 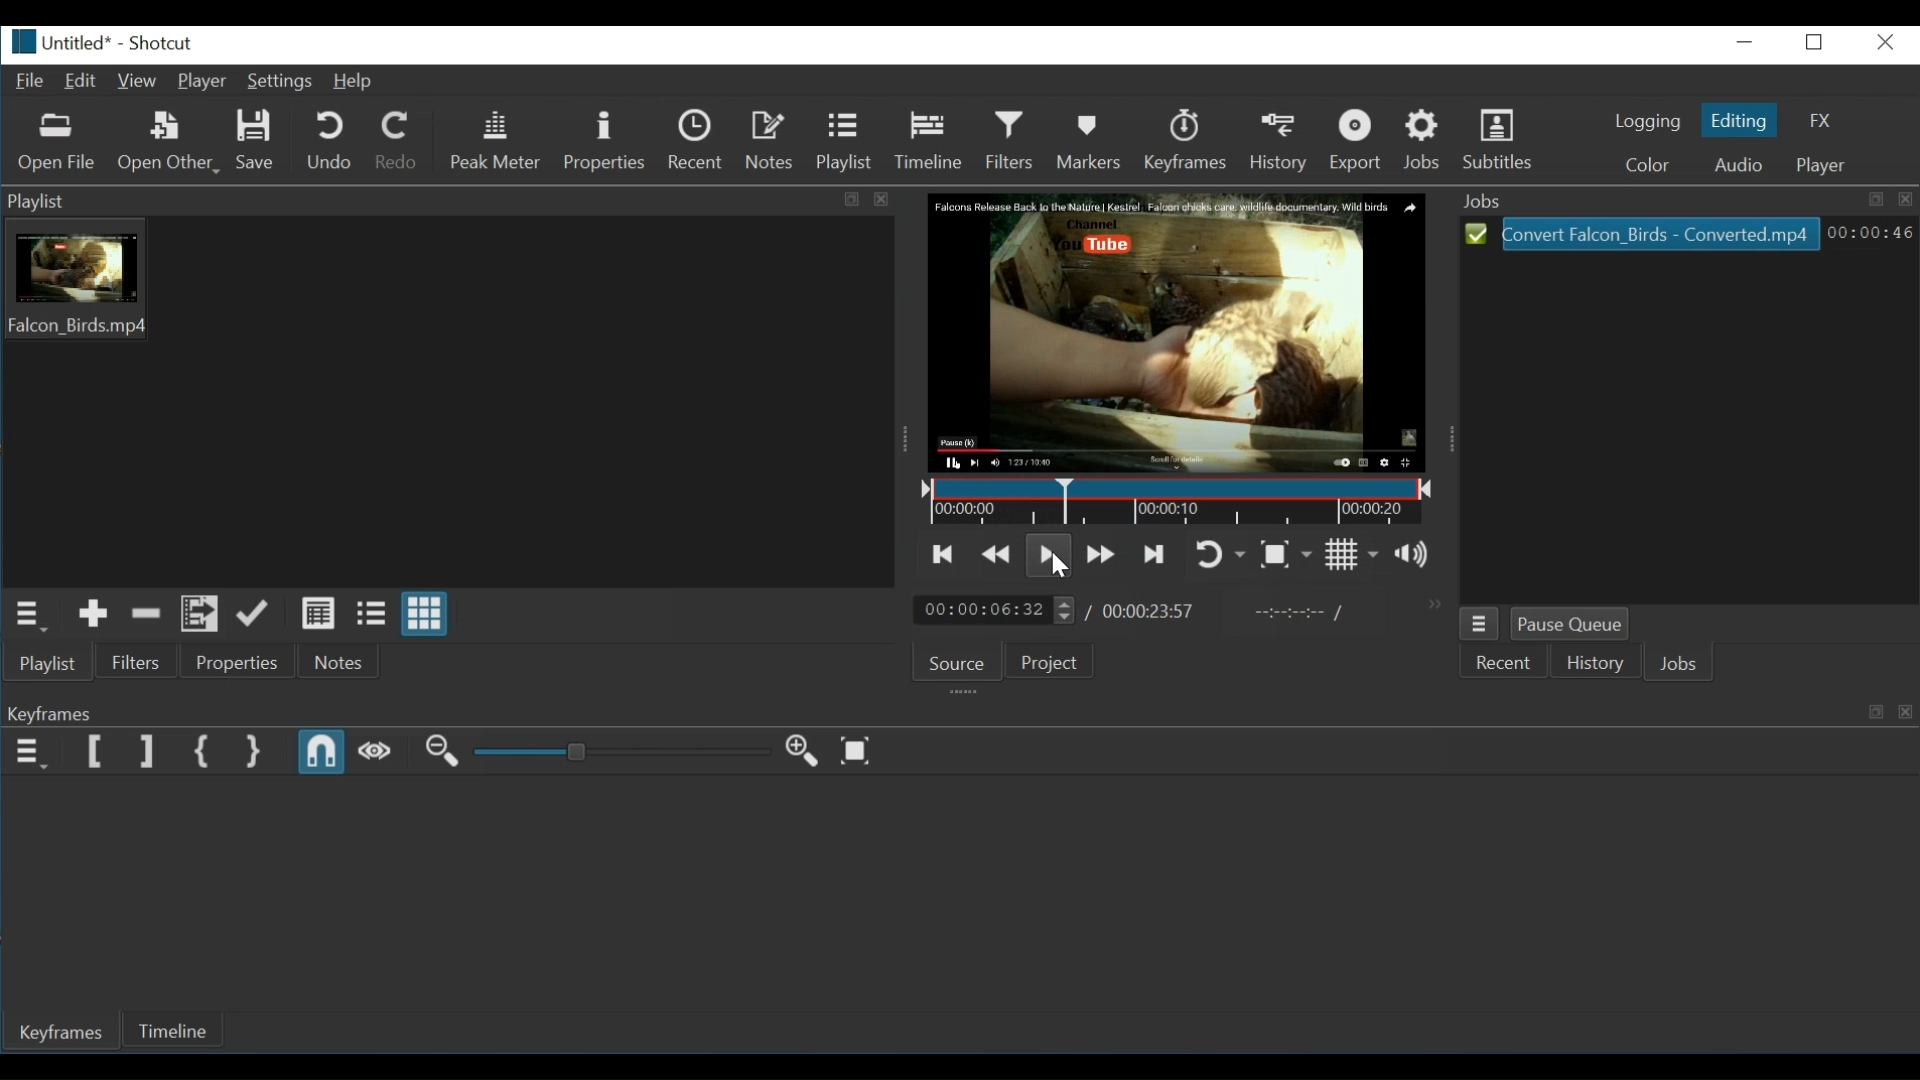 What do you see at coordinates (801, 751) in the screenshot?
I see `Zoom in` at bounding box center [801, 751].